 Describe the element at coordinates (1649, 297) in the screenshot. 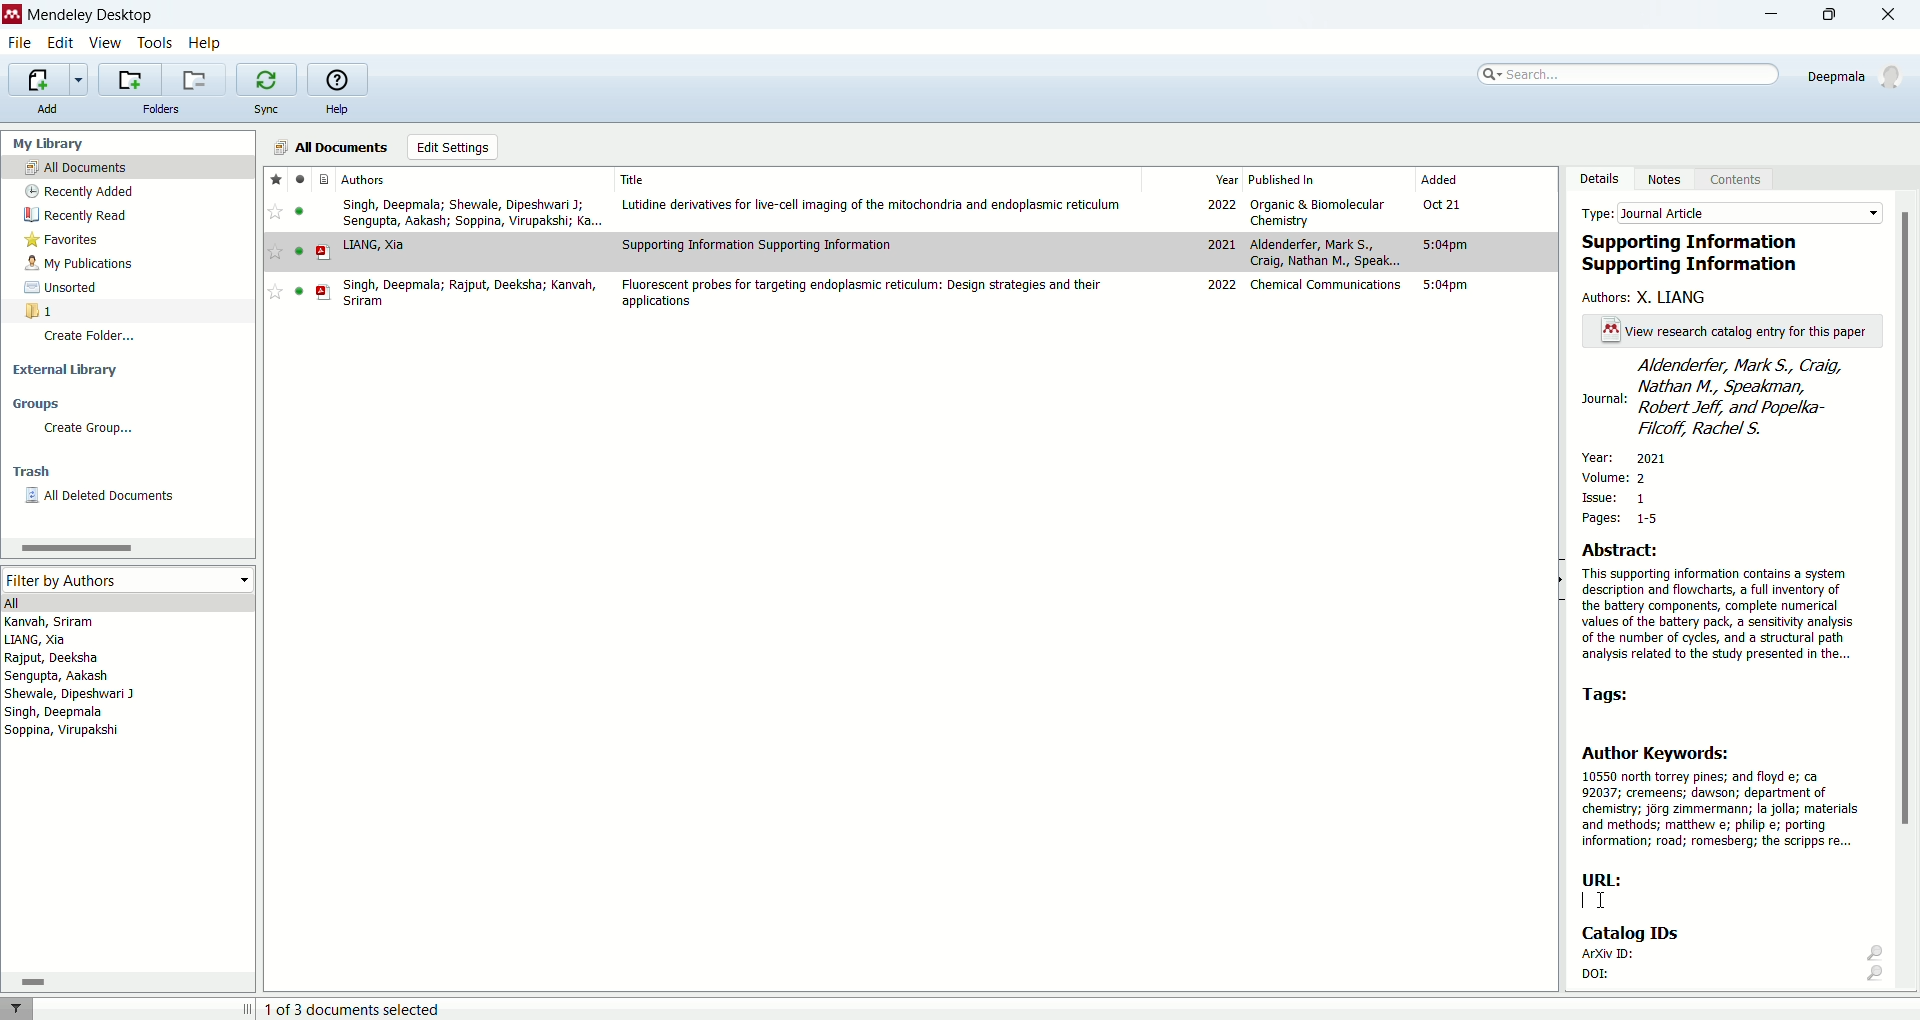

I see `authors: X. LIANG` at that location.